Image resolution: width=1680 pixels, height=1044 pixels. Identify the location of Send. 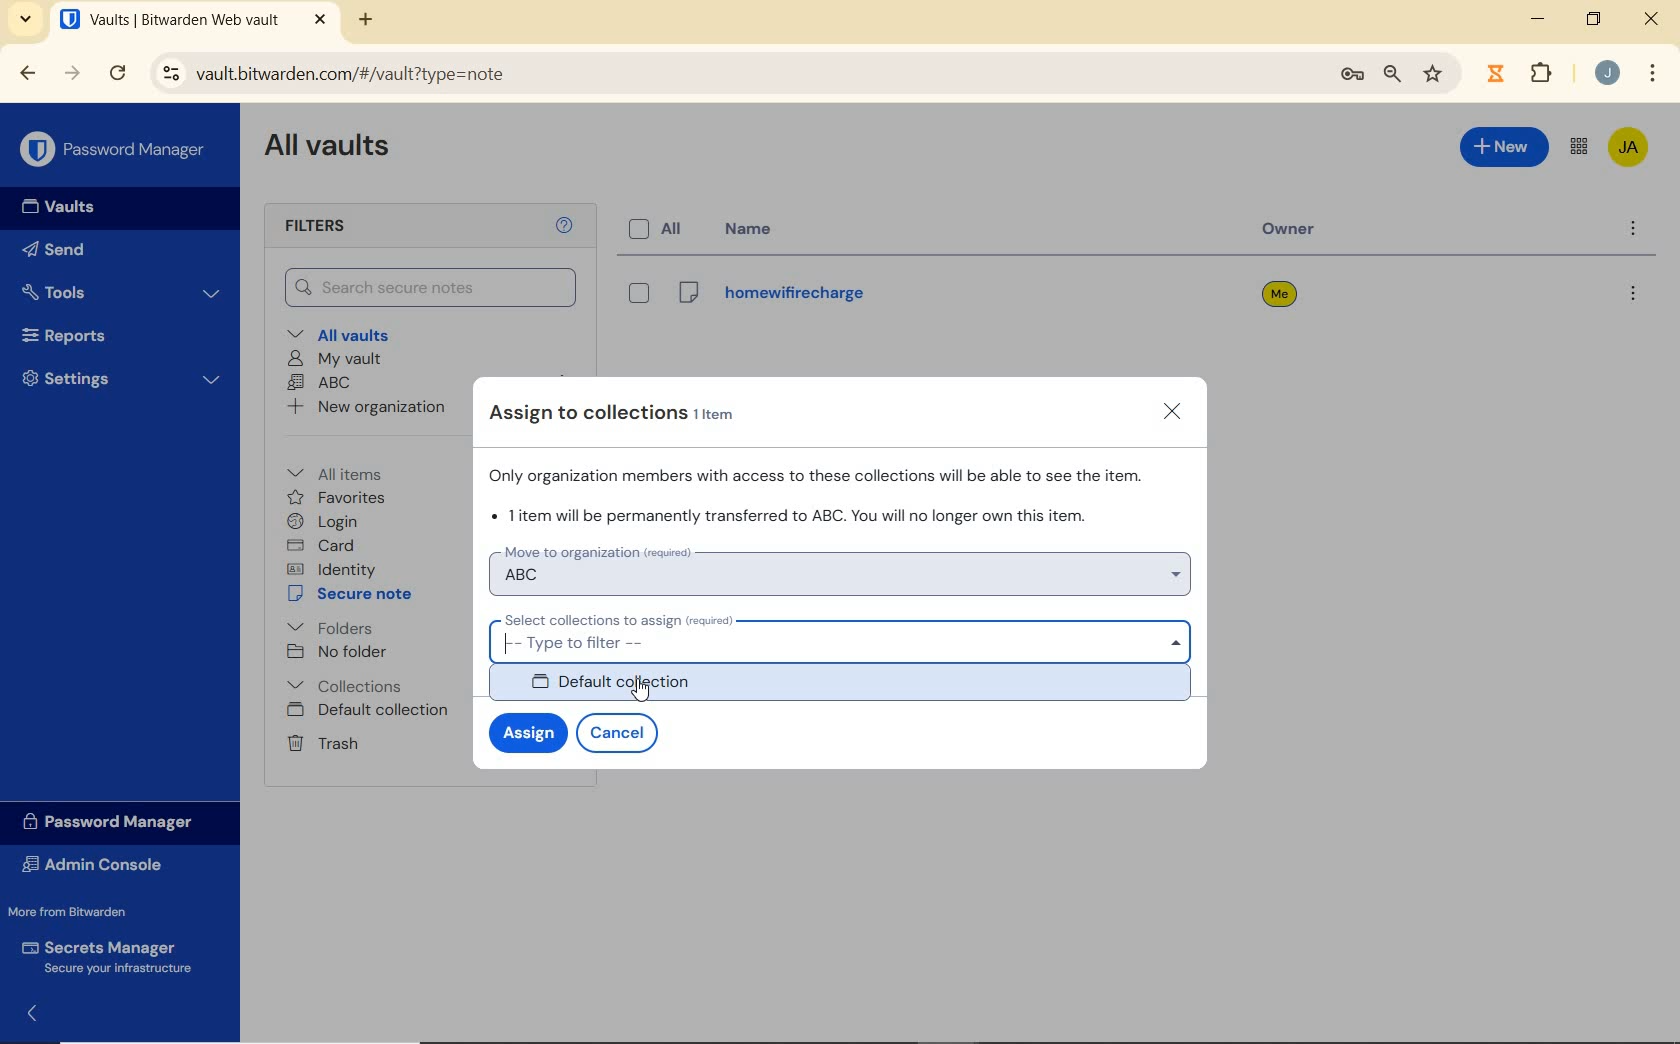
(60, 248).